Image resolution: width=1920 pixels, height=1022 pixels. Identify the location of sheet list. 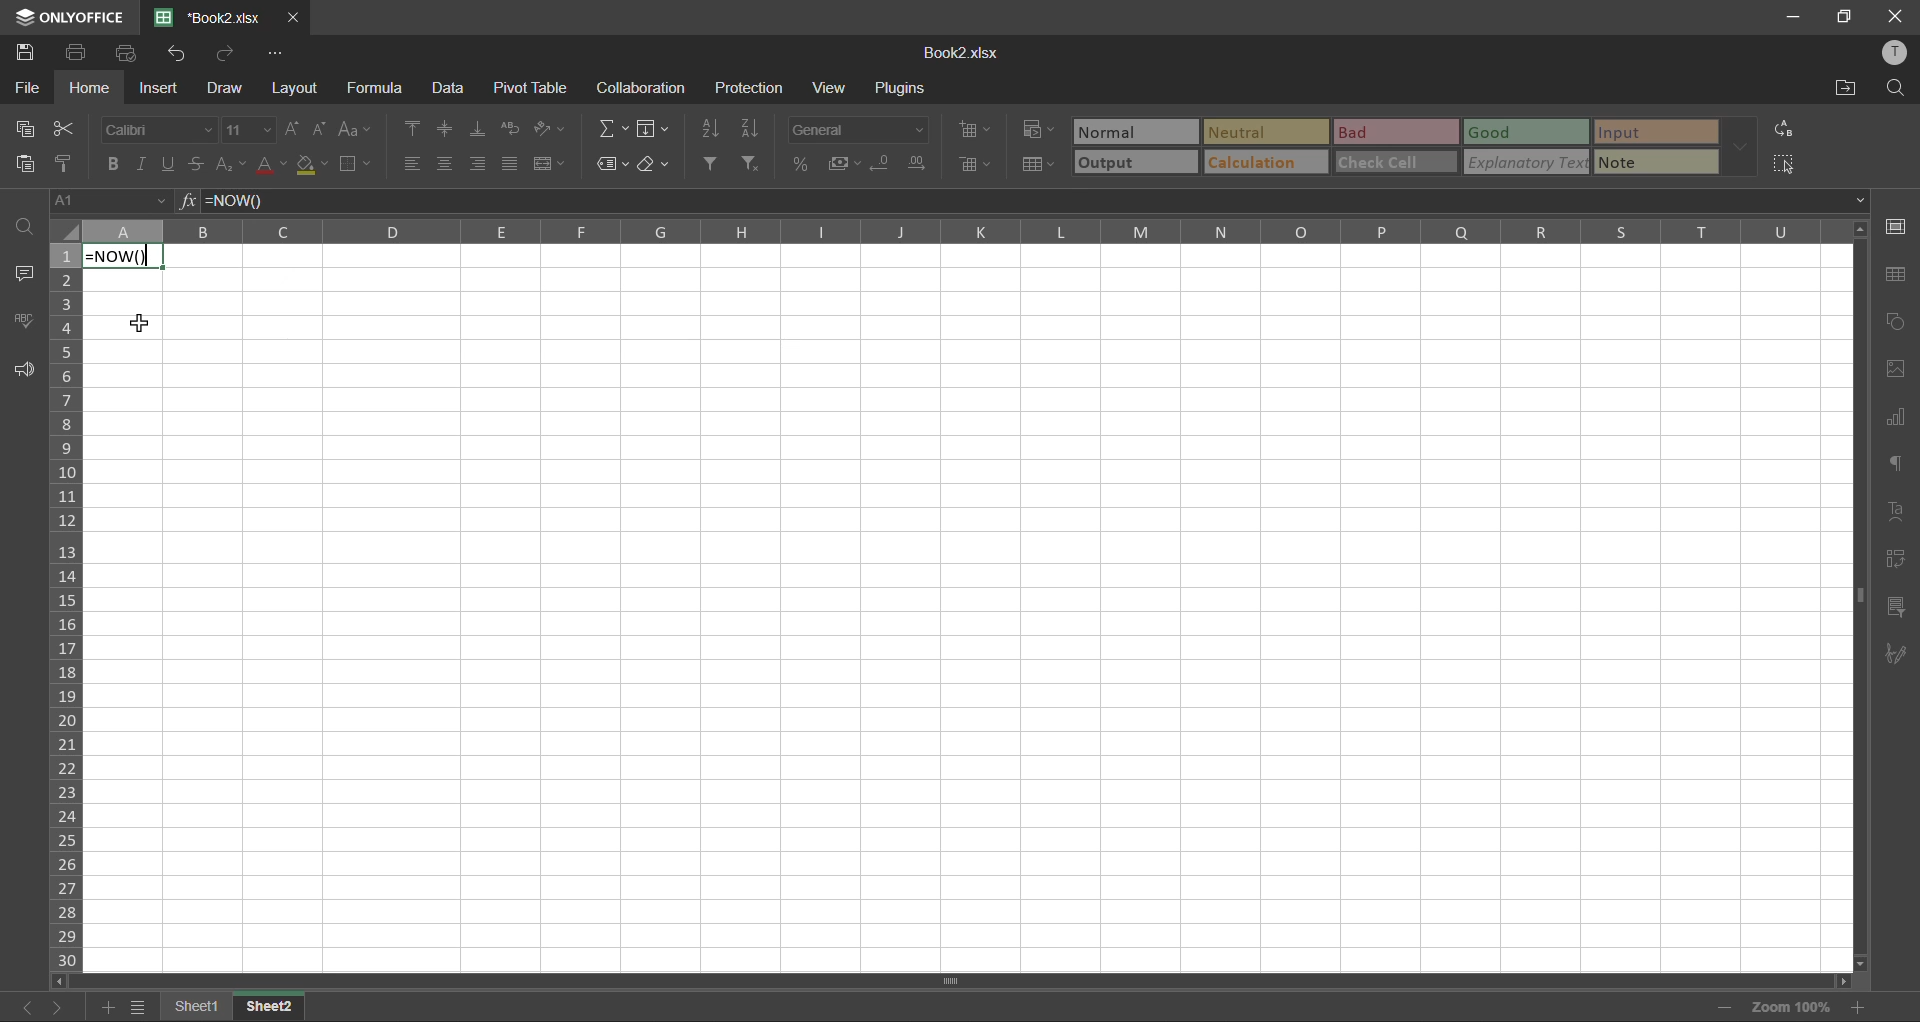
(138, 1008).